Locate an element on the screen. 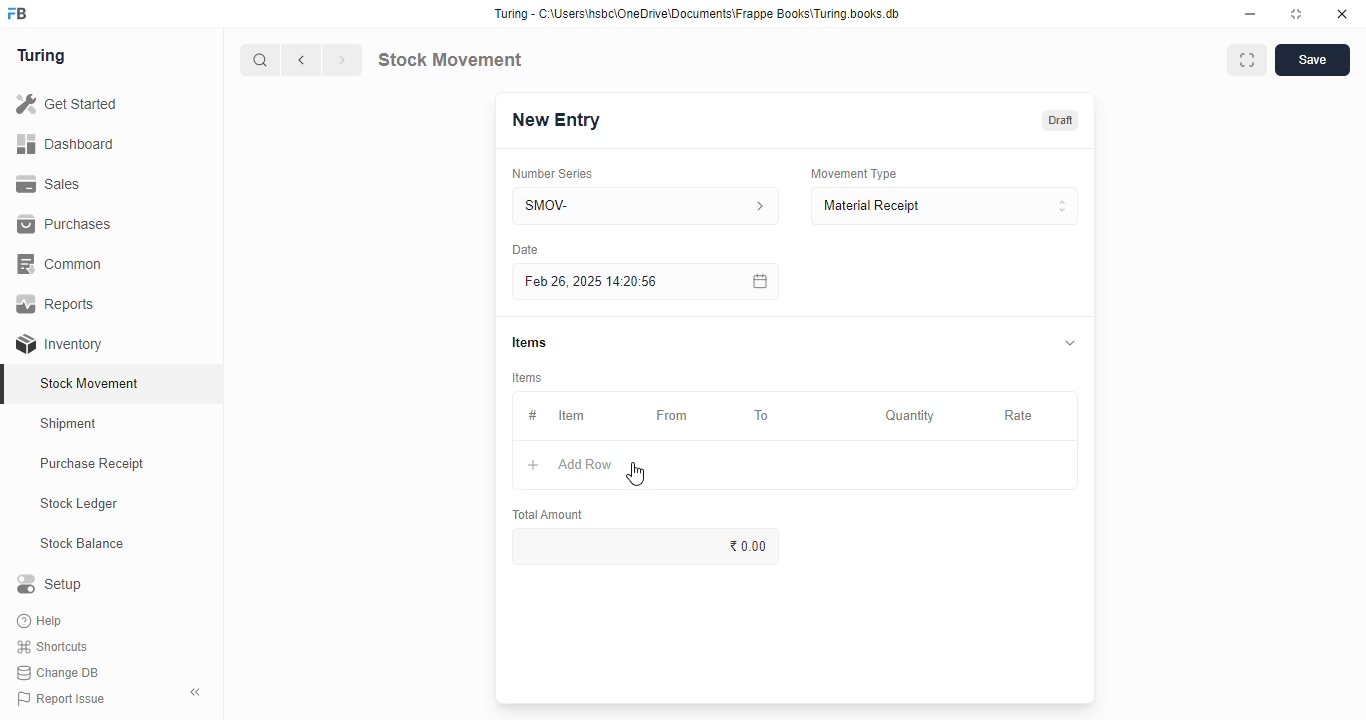 The height and width of the screenshot is (720, 1366). toggle between form and full width is located at coordinates (1247, 60).